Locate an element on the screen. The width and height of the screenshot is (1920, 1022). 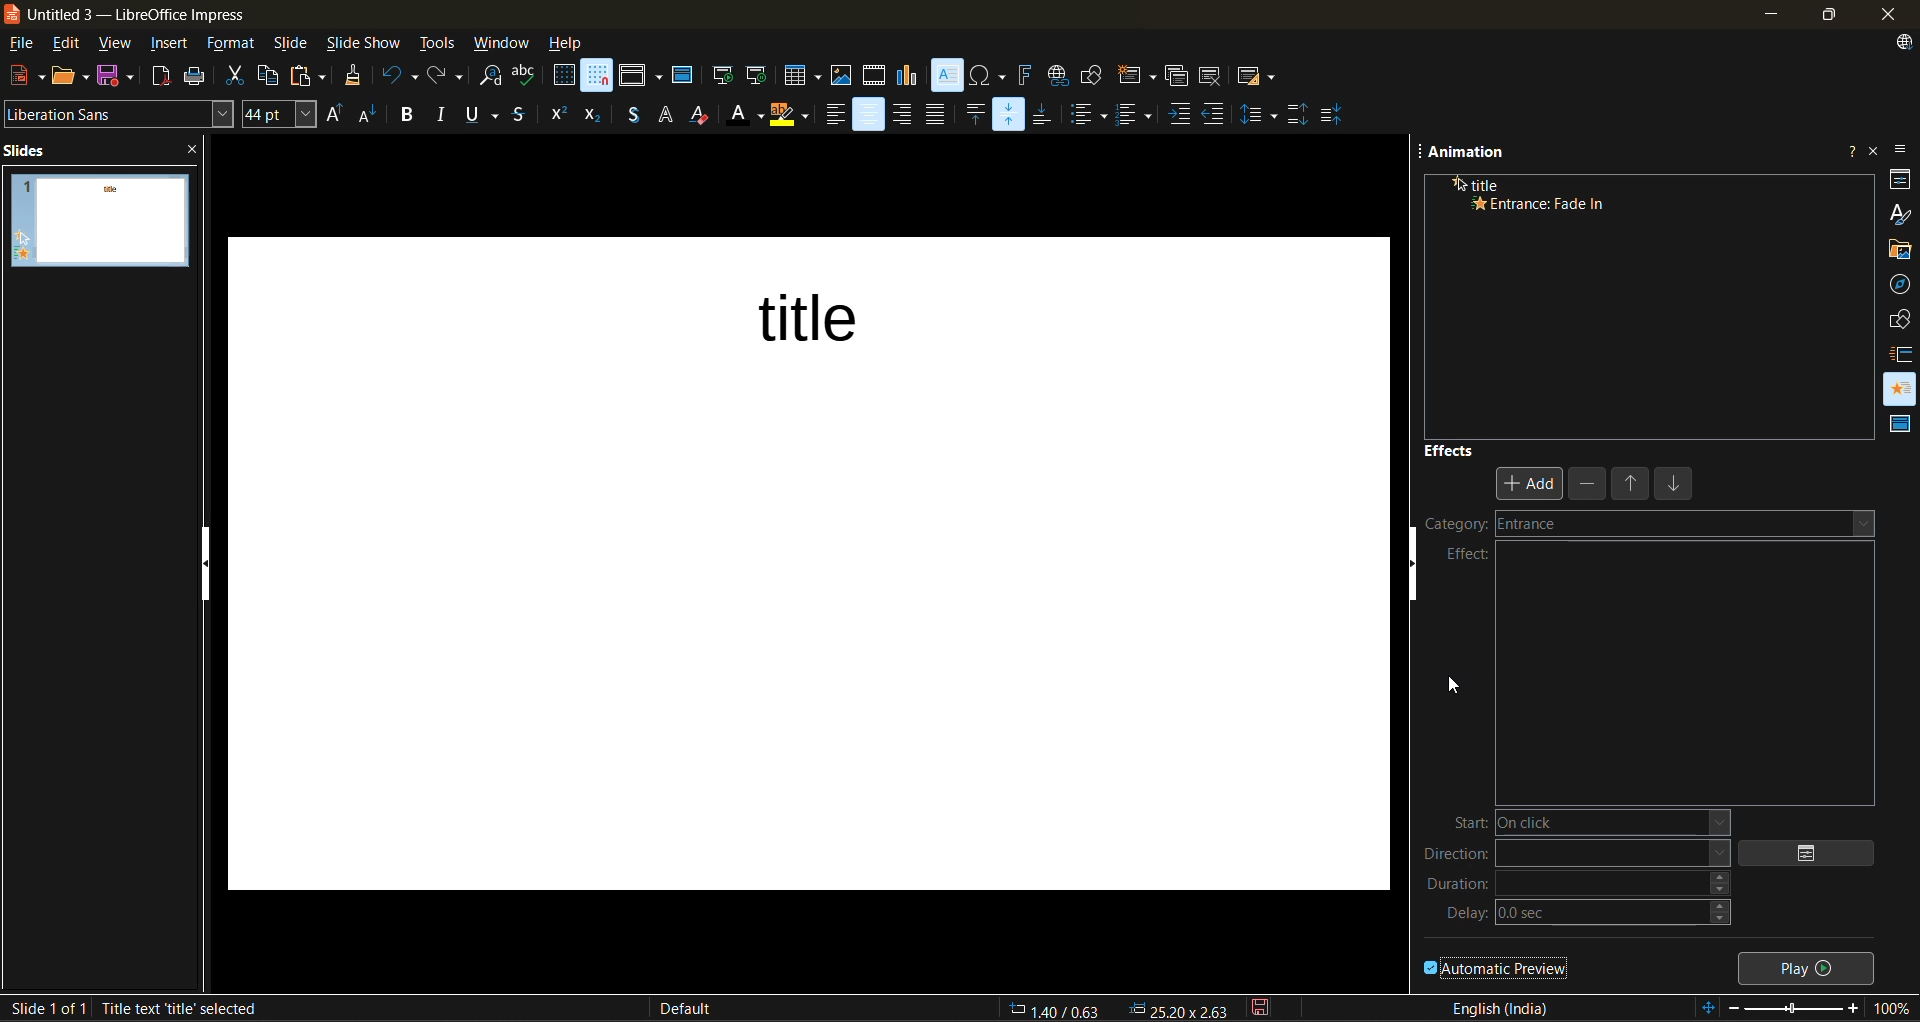
minimize is located at coordinates (1768, 14).